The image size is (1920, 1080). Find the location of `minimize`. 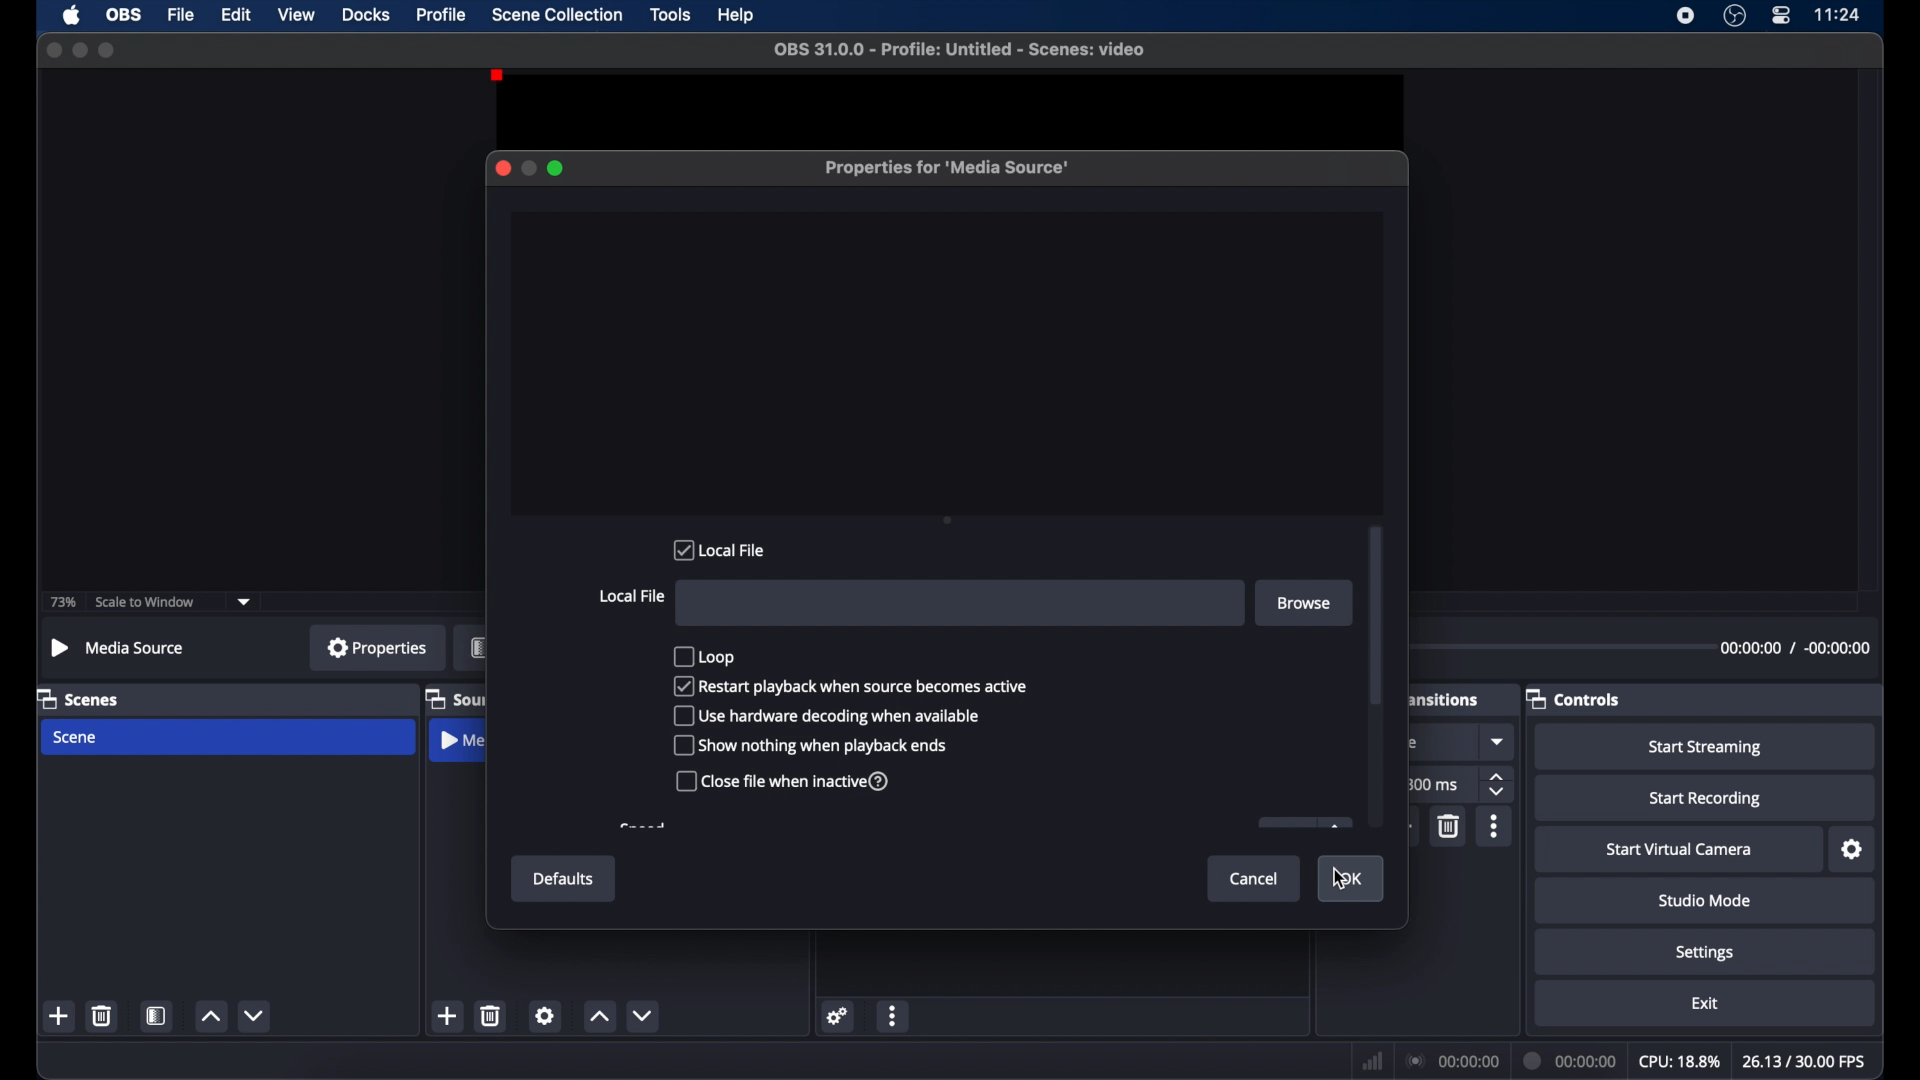

minimize is located at coordinates (79, 50).